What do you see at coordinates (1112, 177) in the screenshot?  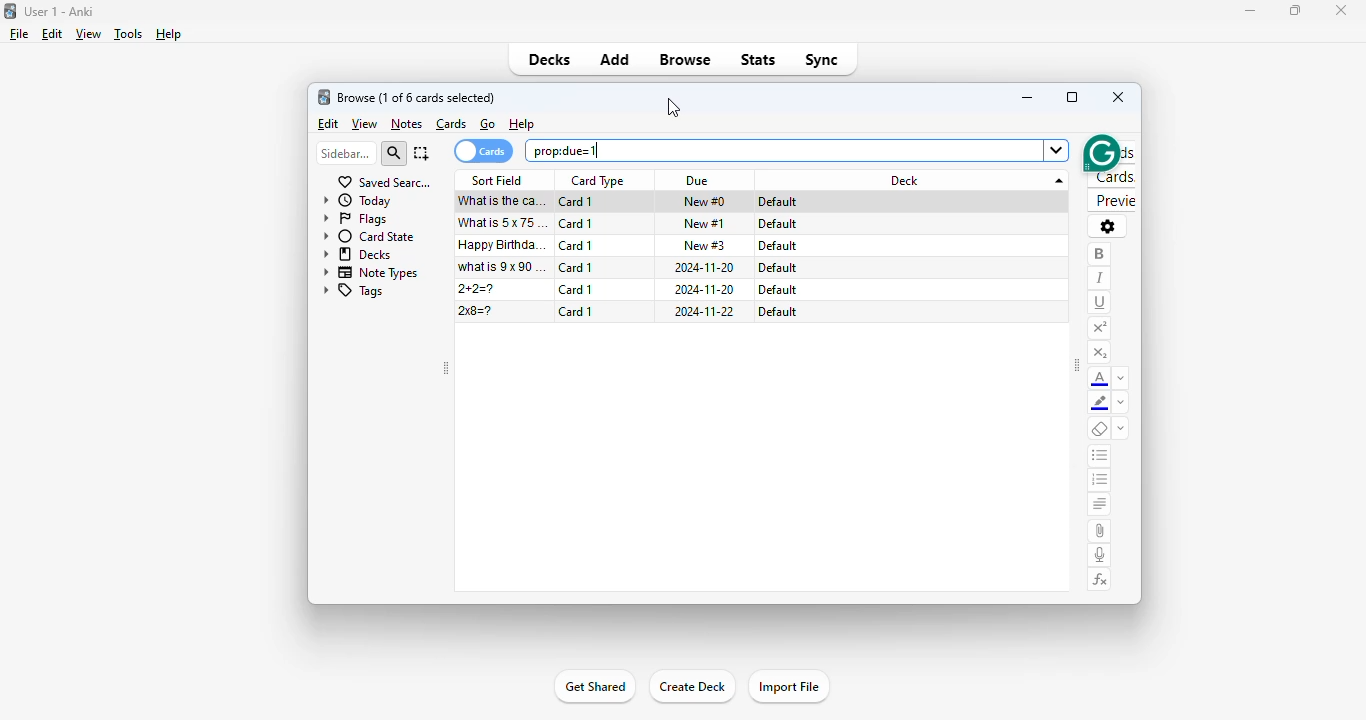 I see `cards` at bounding box center [1112, 177].